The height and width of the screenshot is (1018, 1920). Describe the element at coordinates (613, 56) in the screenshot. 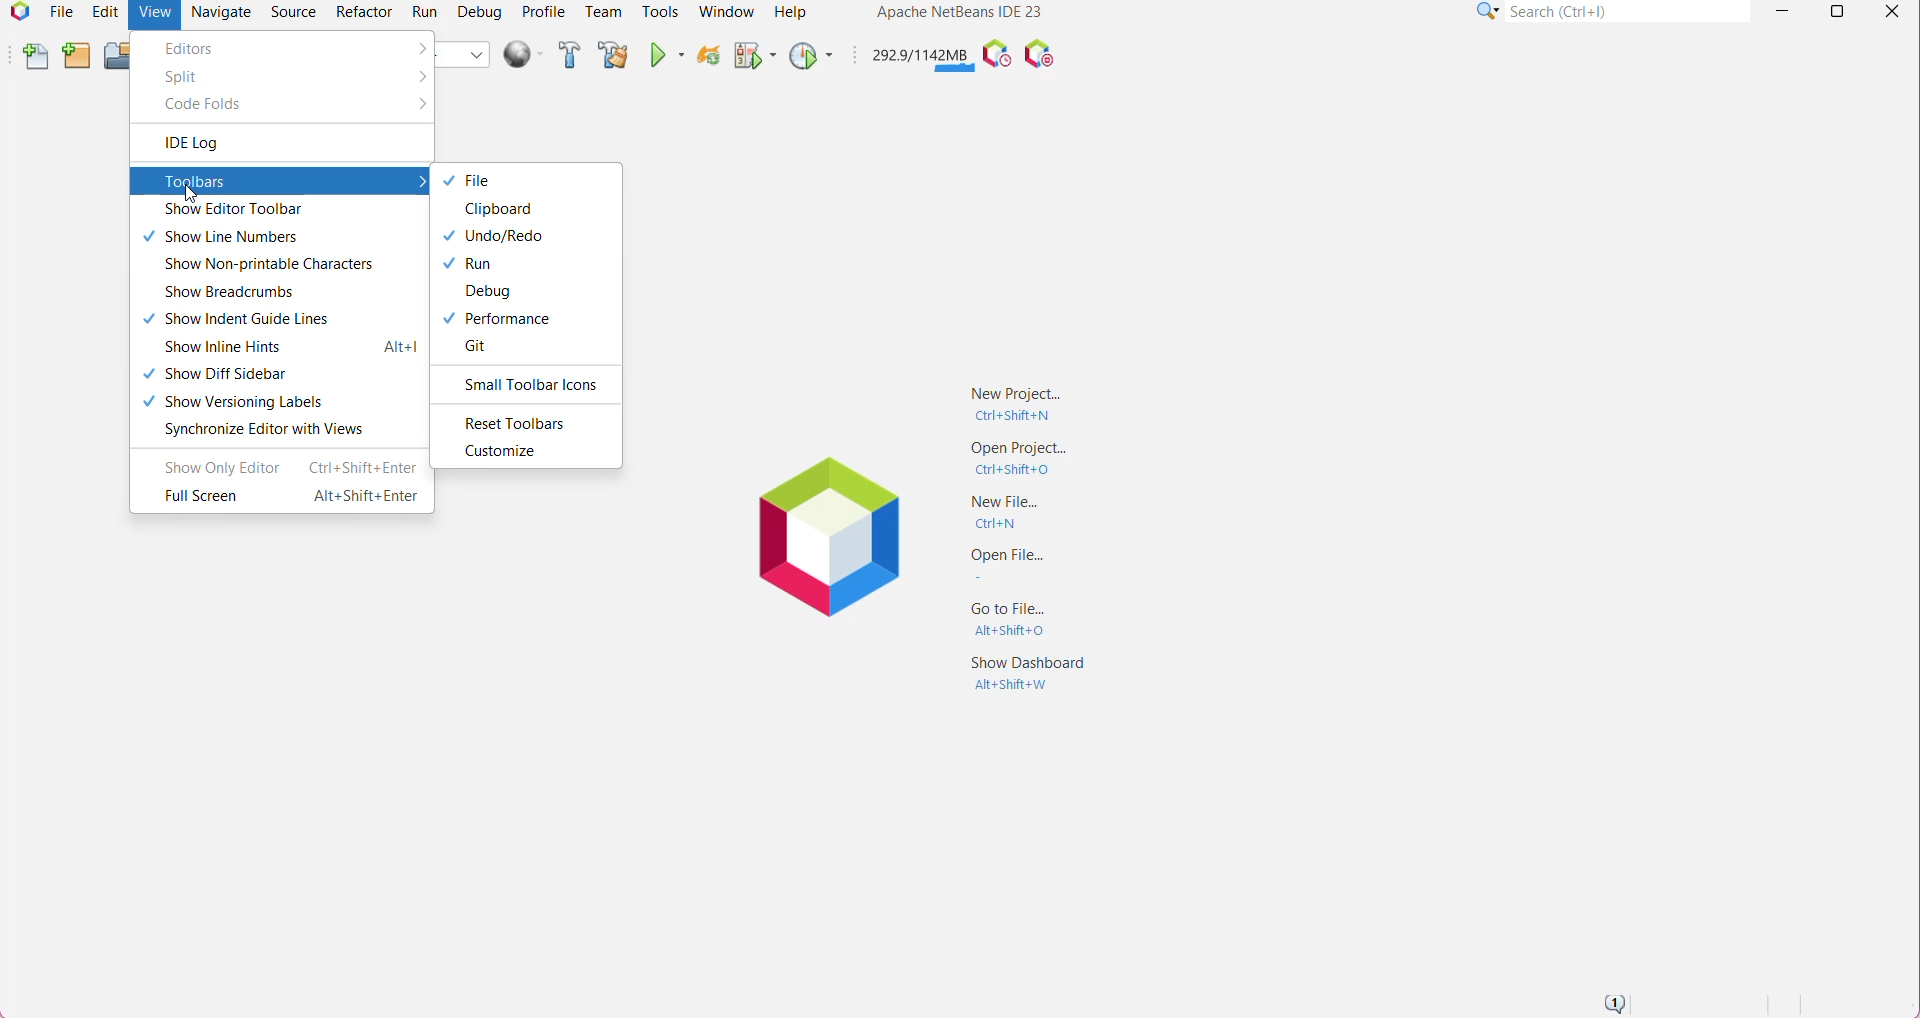

I see `Clean and Build Main Project` at that location.